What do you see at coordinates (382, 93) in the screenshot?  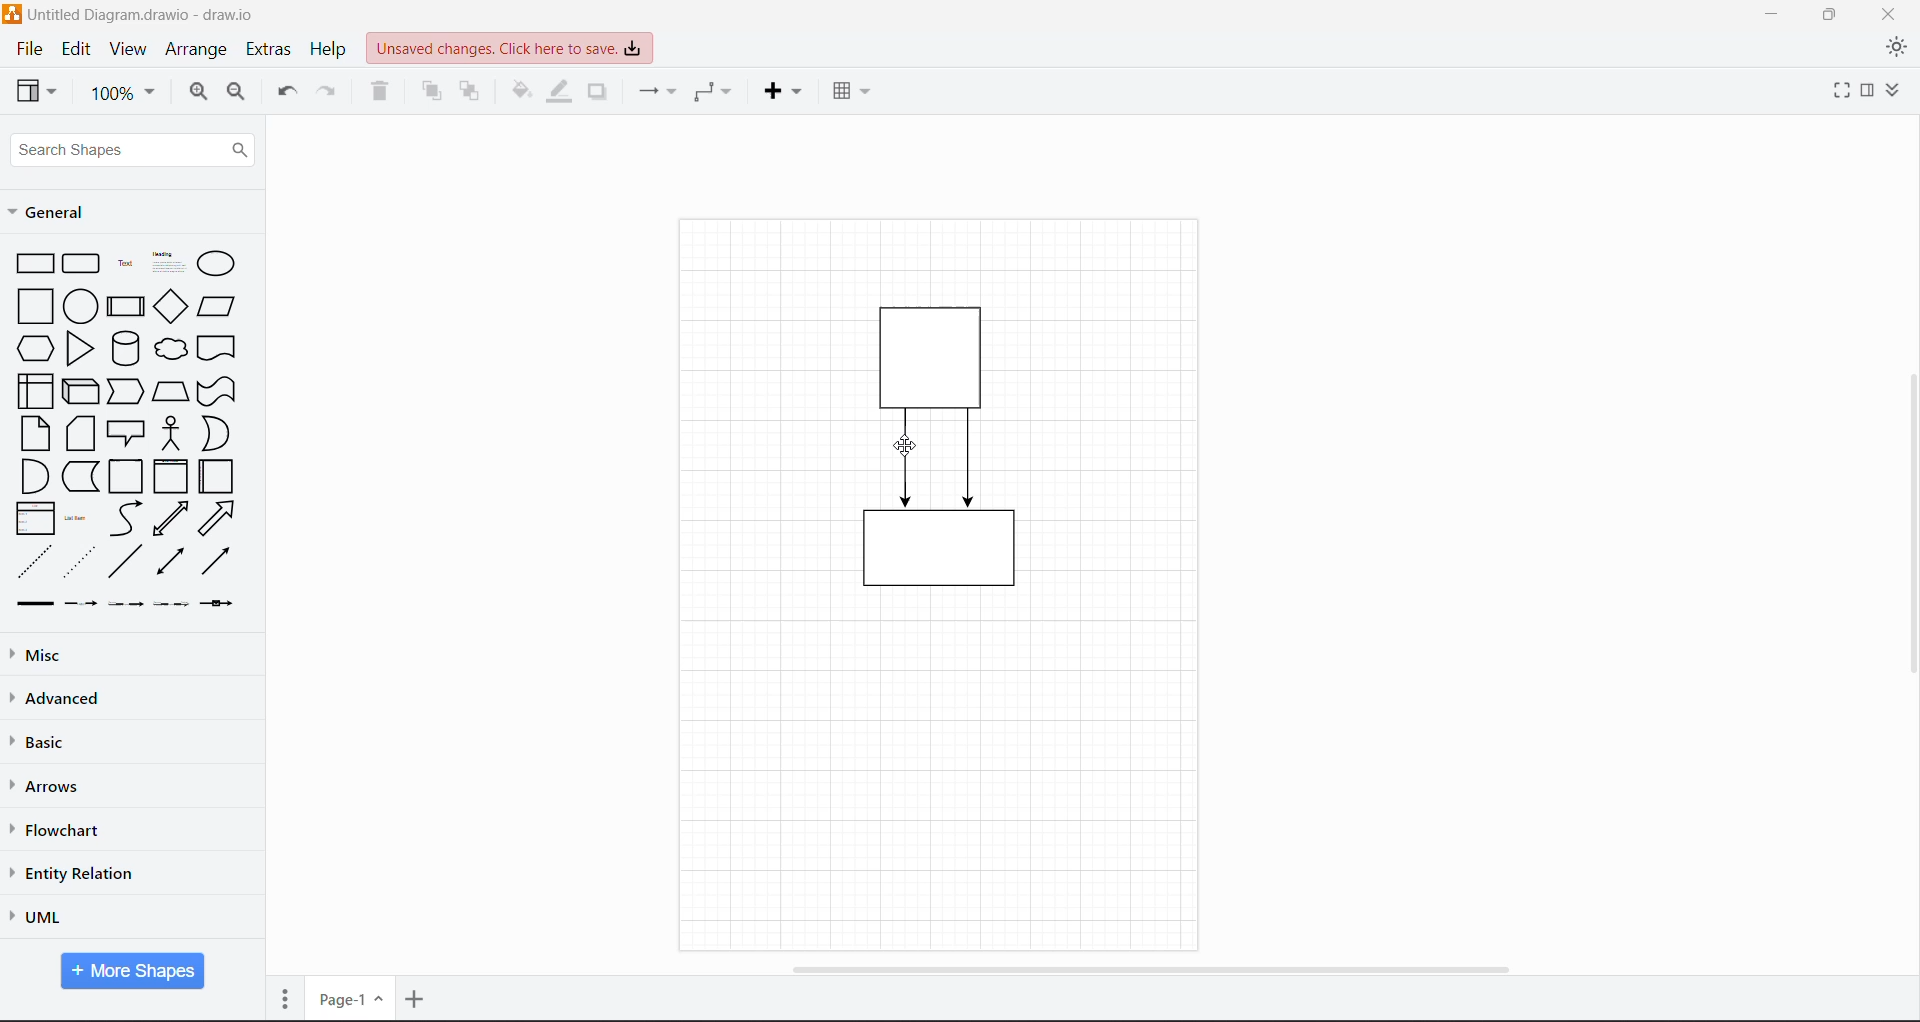 I see `Delete` at bounding box center [382, 93].